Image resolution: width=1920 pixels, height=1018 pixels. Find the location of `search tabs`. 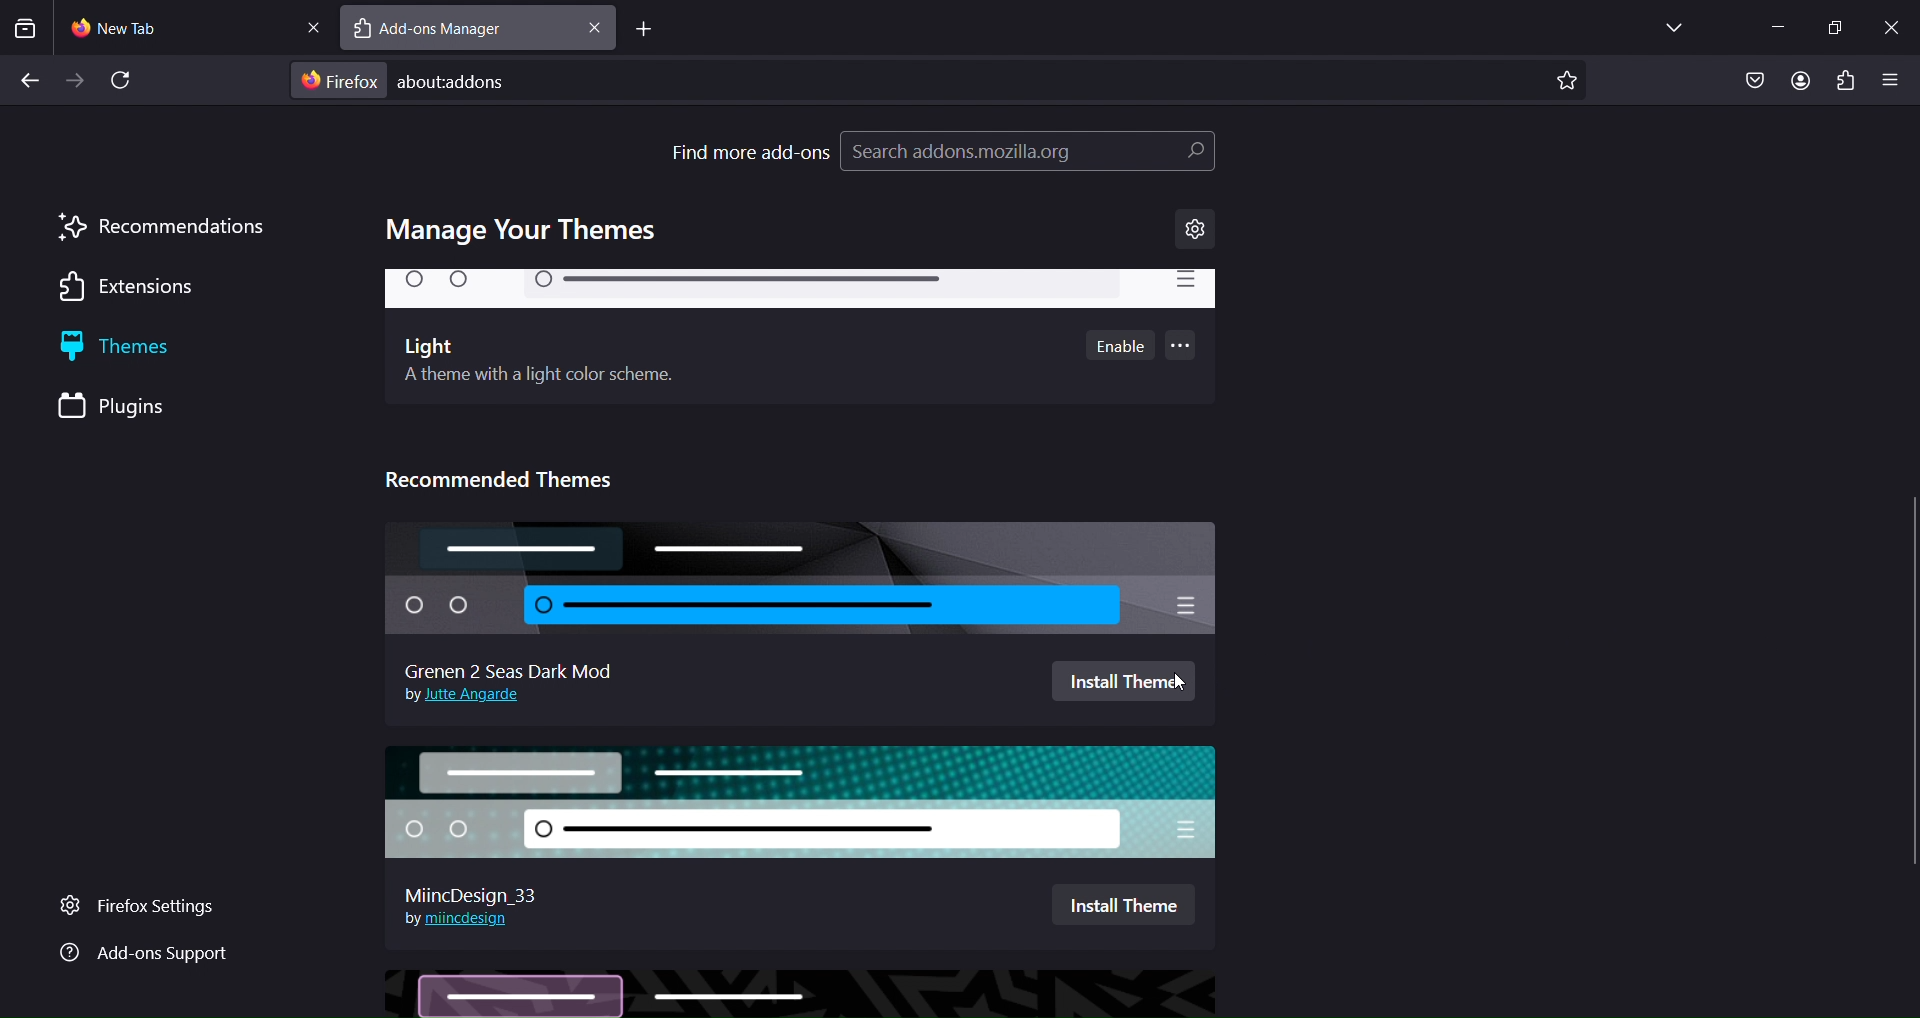

search tabs is located at coordinates (25, 28).